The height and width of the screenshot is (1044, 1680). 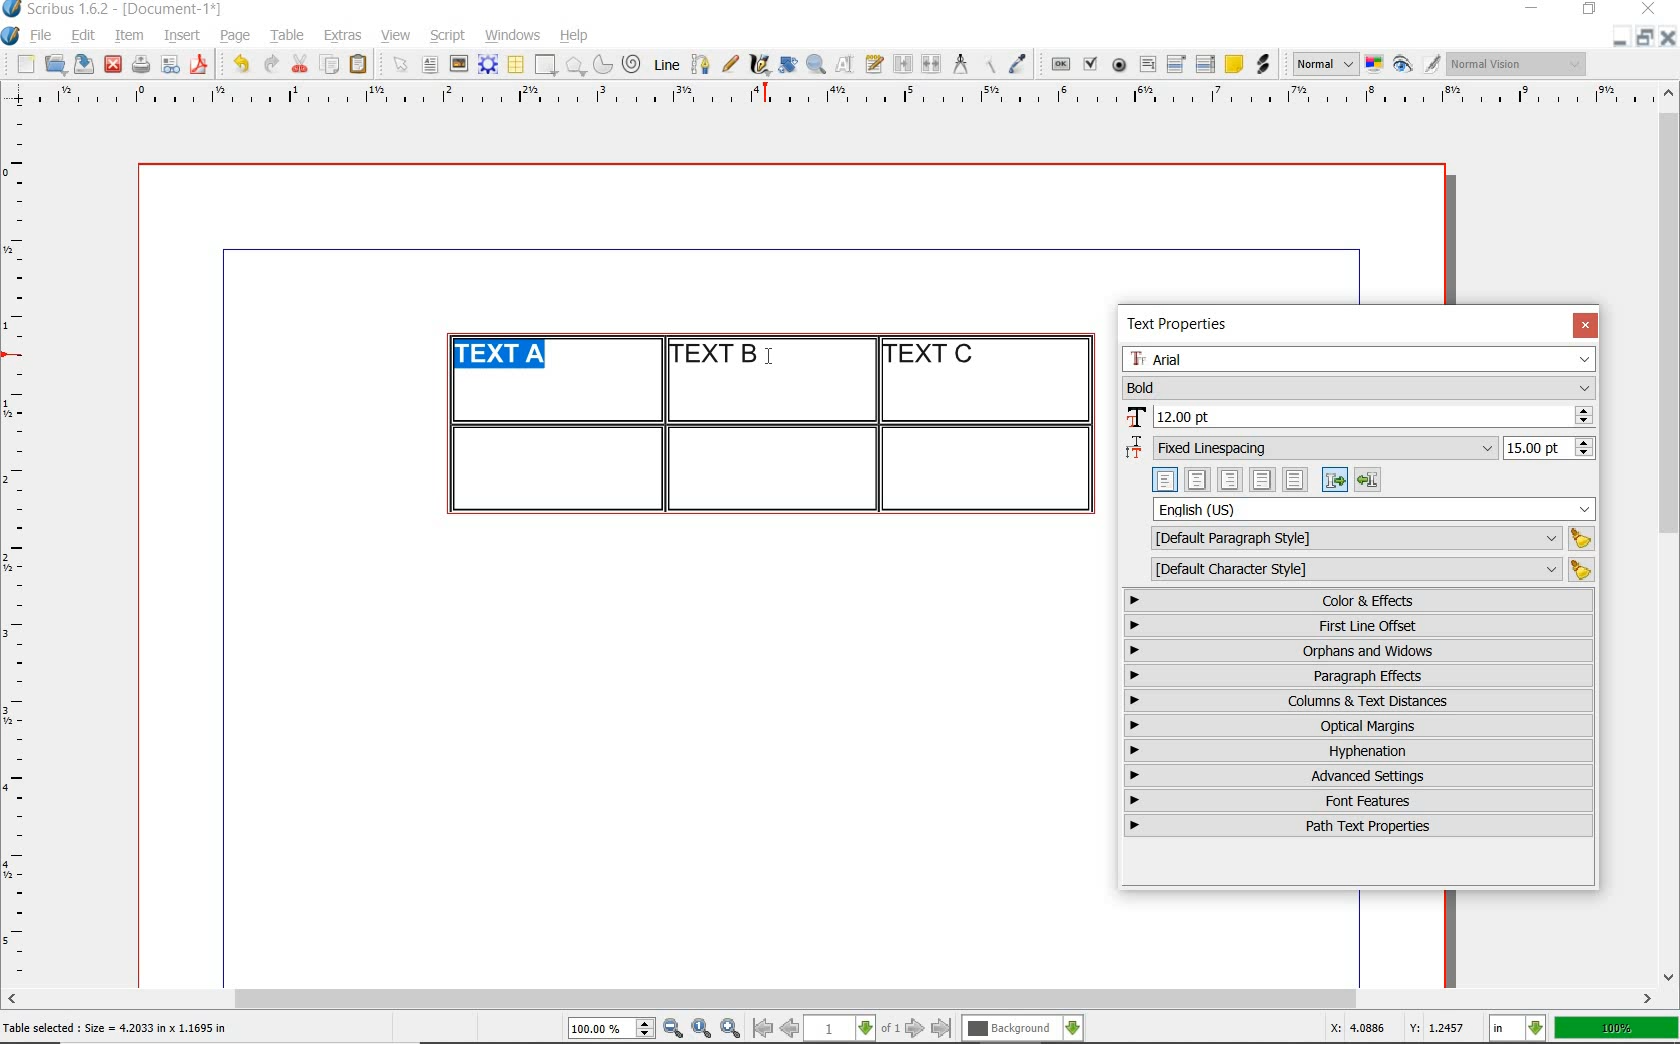 I want to click on paragraph effects, so click(x=1356, y=675).